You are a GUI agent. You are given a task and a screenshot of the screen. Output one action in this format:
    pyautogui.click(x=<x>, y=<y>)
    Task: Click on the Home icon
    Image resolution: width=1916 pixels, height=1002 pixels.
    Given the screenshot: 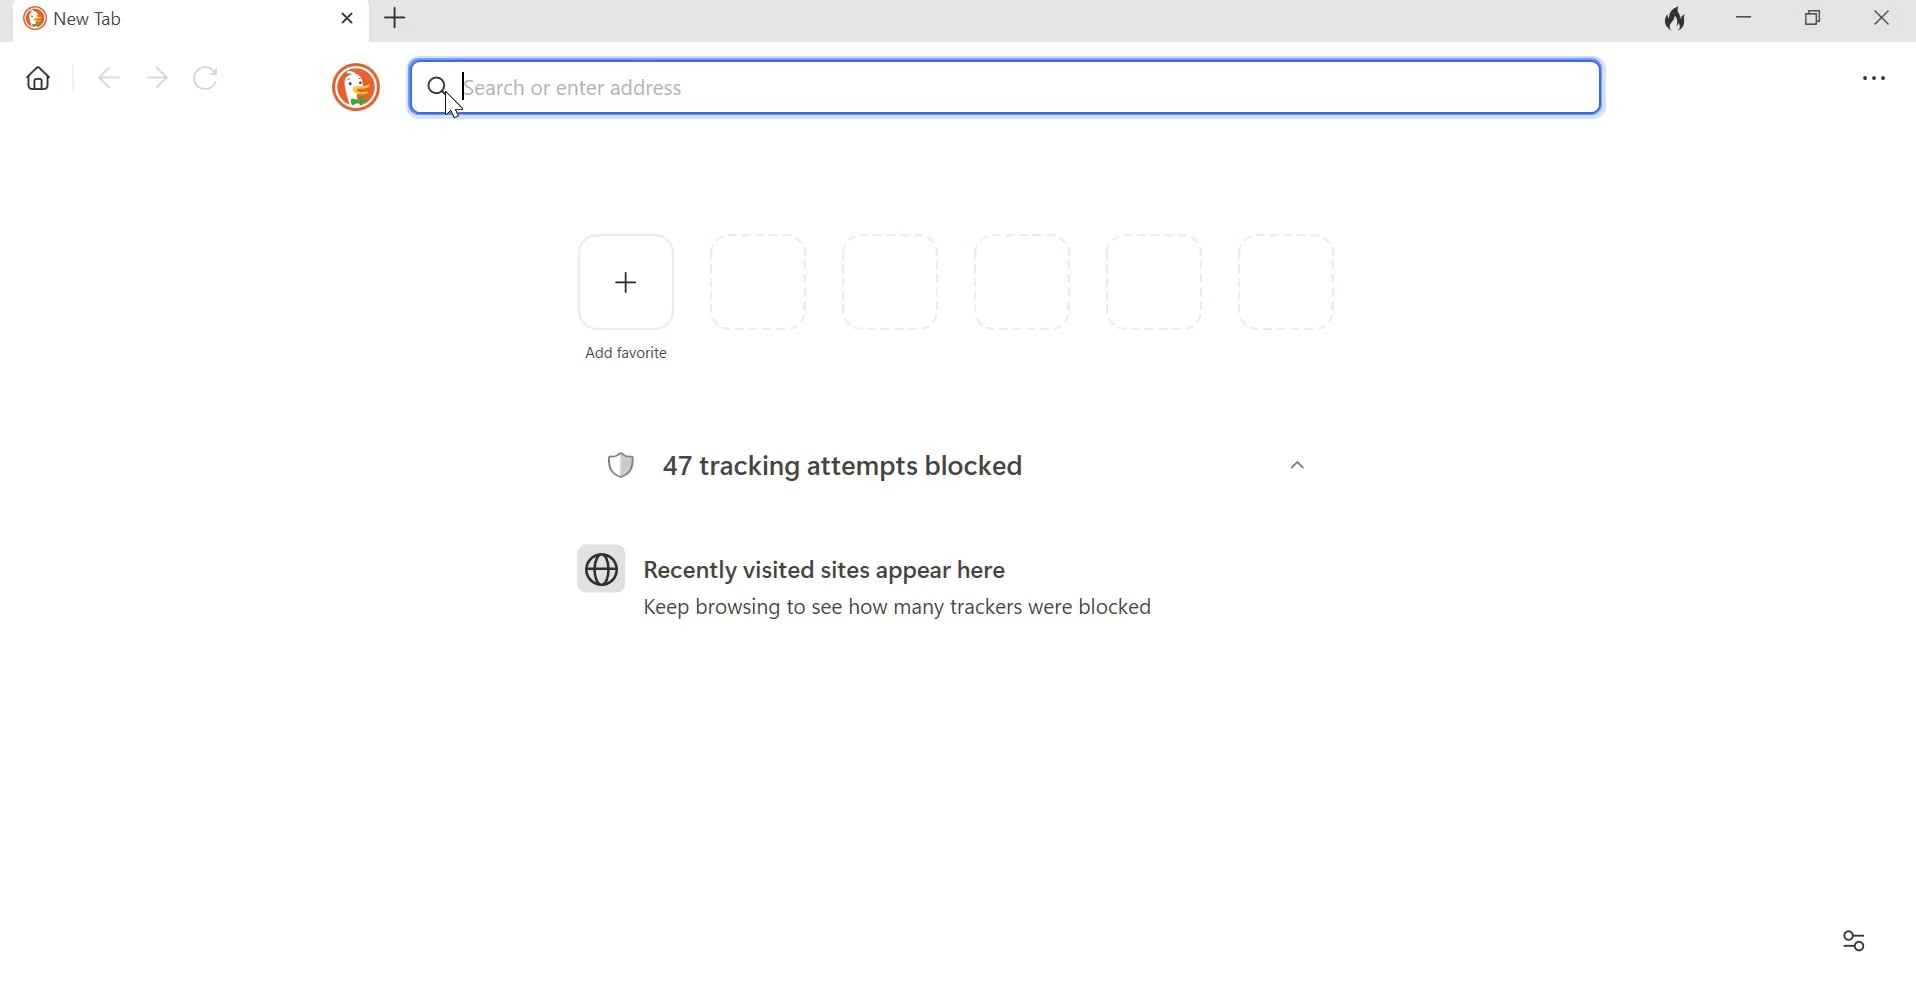 What is the action you would take?
    pyautogui.click(x=37, y=81)
    